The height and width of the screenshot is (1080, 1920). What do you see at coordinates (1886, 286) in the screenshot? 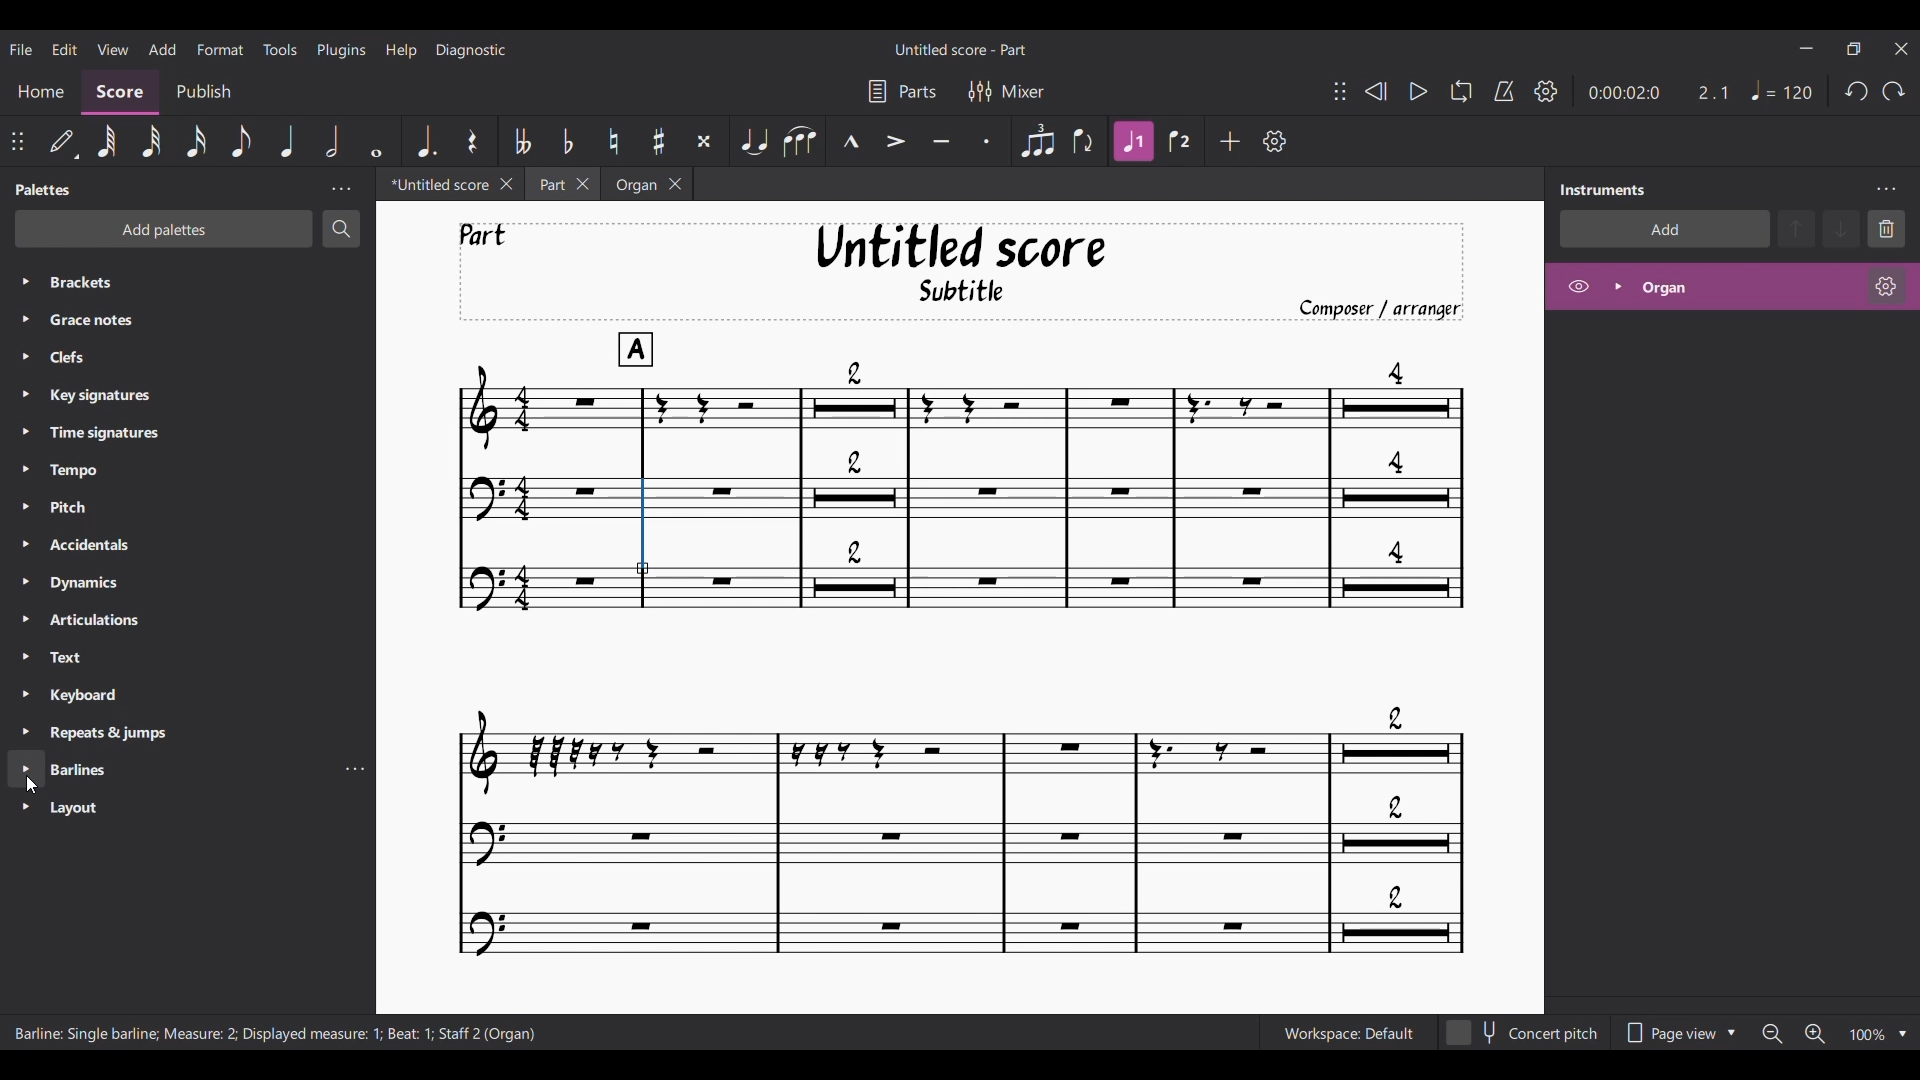
I see `Organ settings` at bounding box center [1886, 286].